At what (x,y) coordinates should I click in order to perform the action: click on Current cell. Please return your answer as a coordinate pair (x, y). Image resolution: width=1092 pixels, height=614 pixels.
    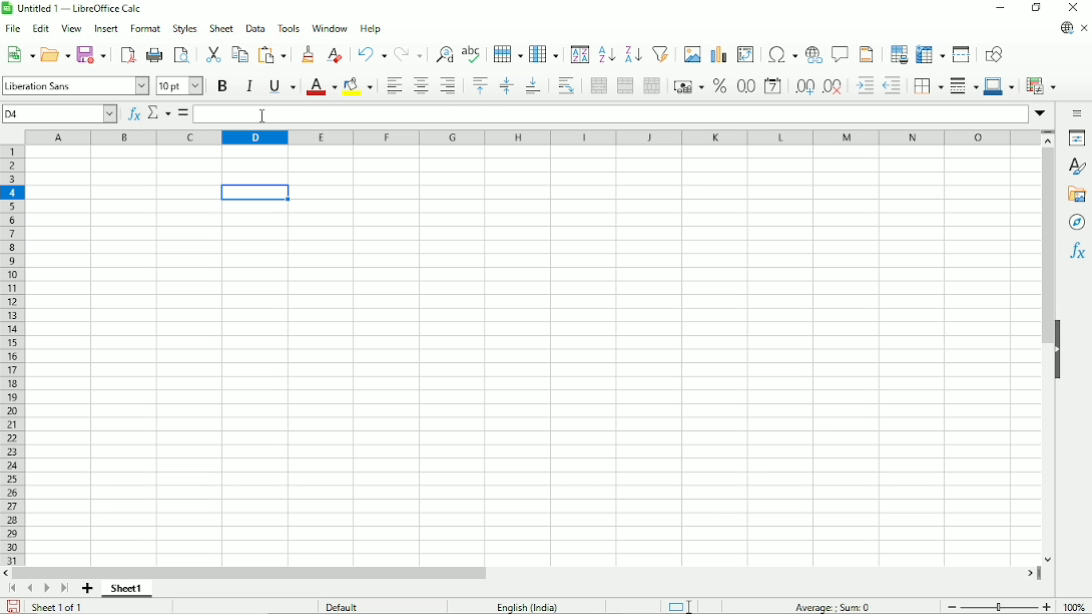
    Looking at the image, I should click on (59, 114).